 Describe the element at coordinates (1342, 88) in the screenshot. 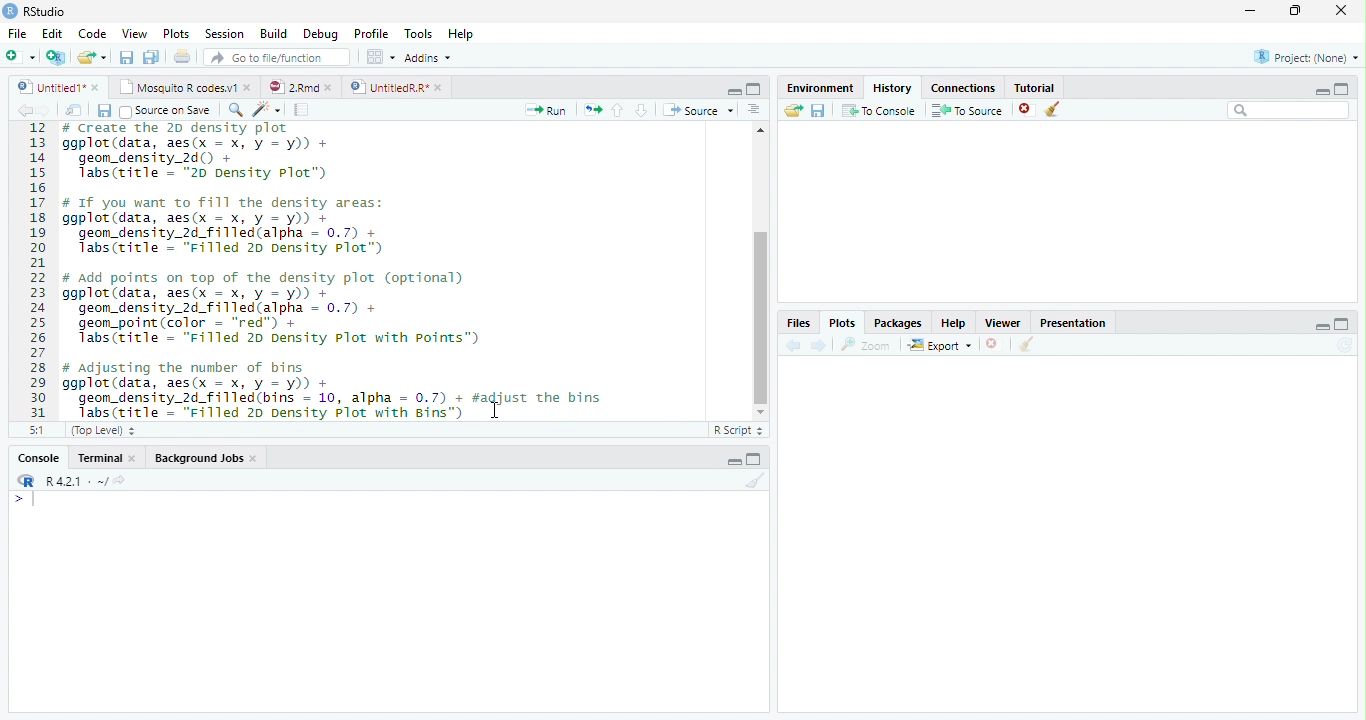

I see `maximize` at that location.